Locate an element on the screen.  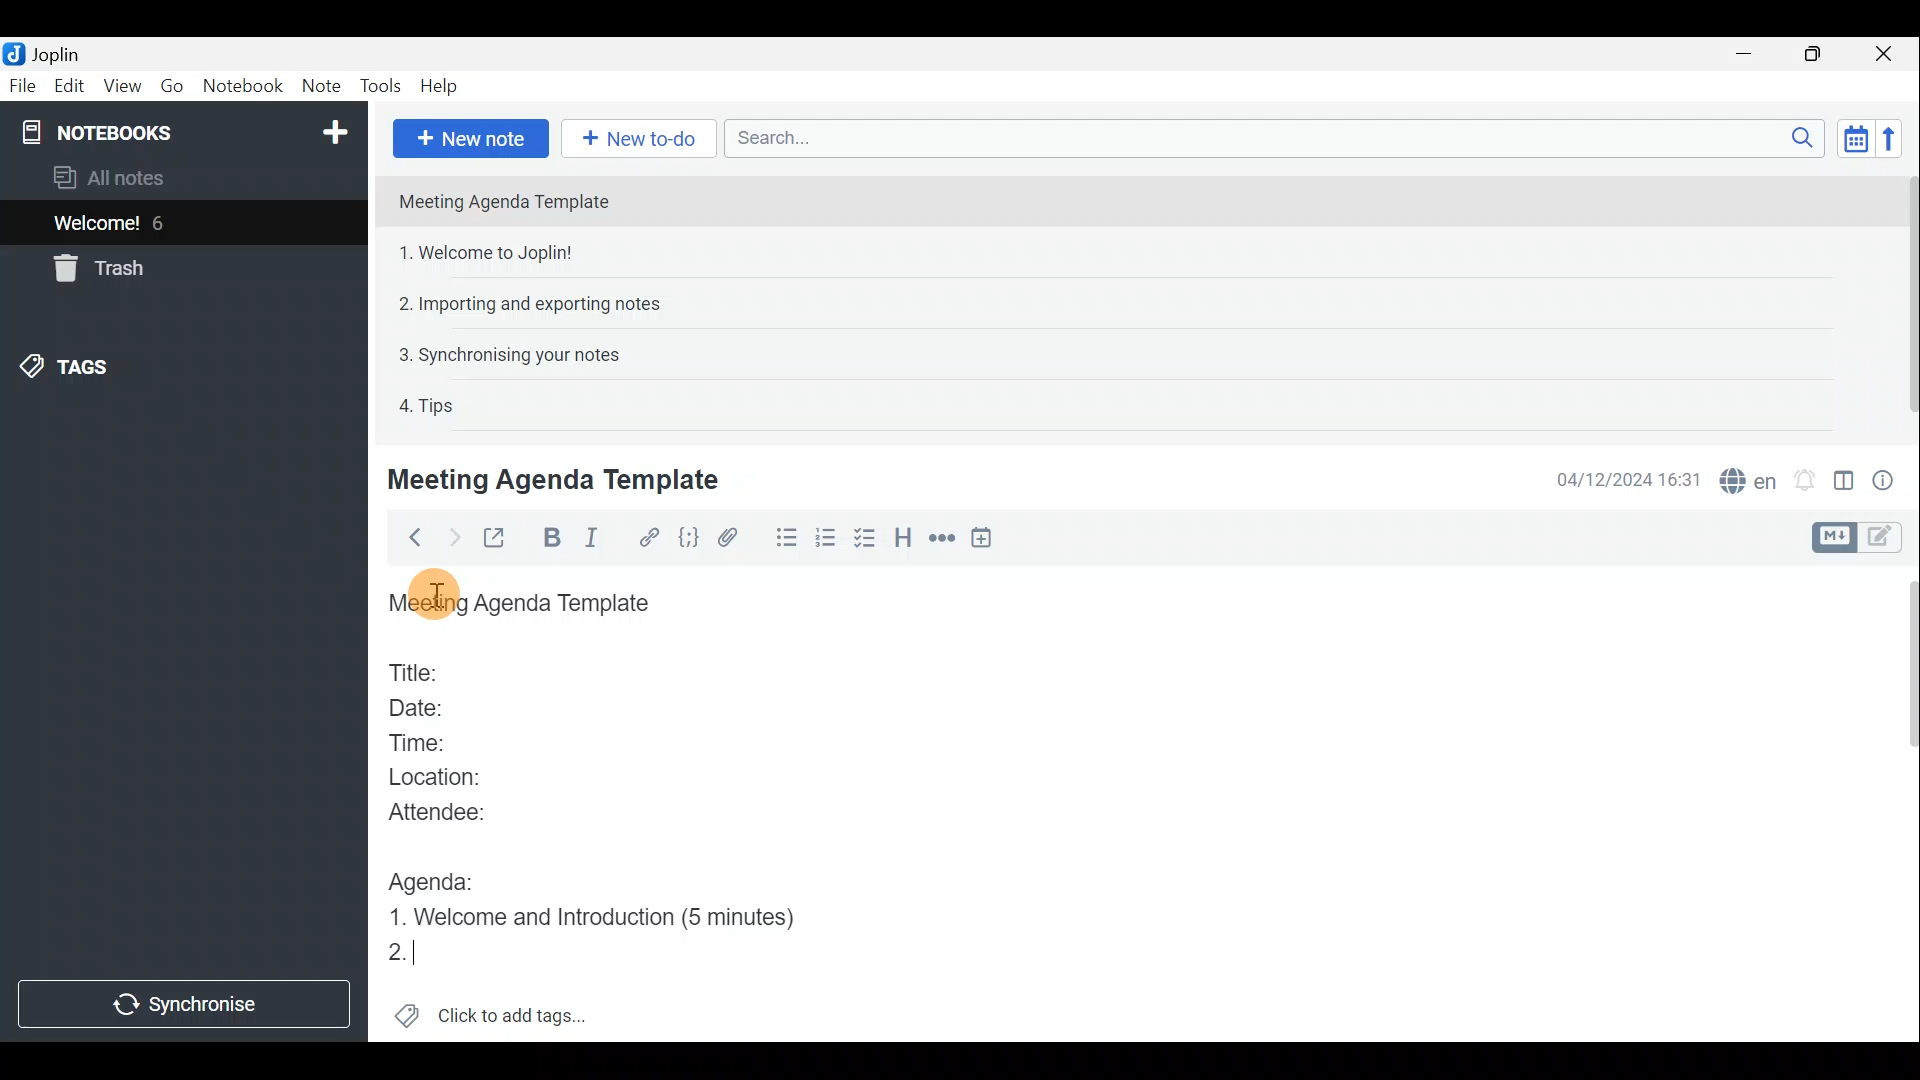
1. Welcome and Introduction (5 minutes) is located at coordinates (608, 915).